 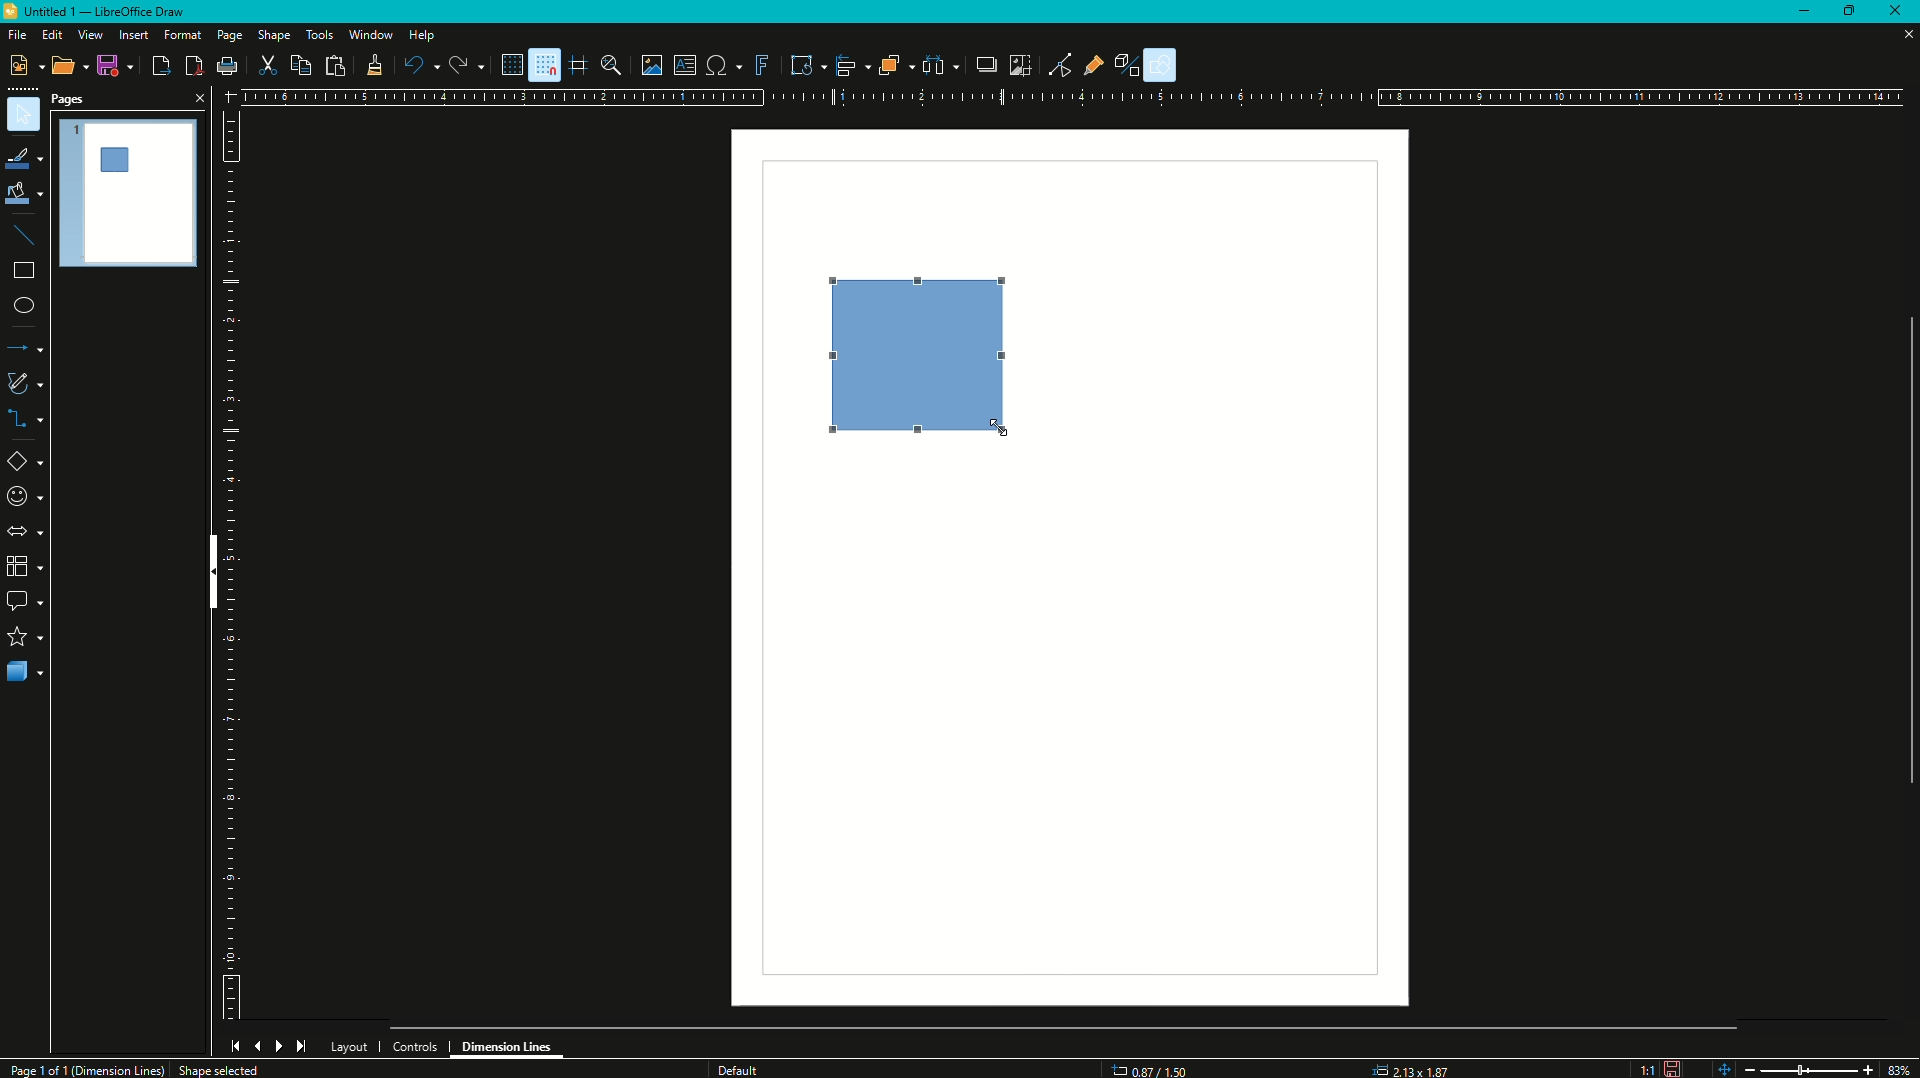 I want to click on Shape, so click(x=274, y=37).